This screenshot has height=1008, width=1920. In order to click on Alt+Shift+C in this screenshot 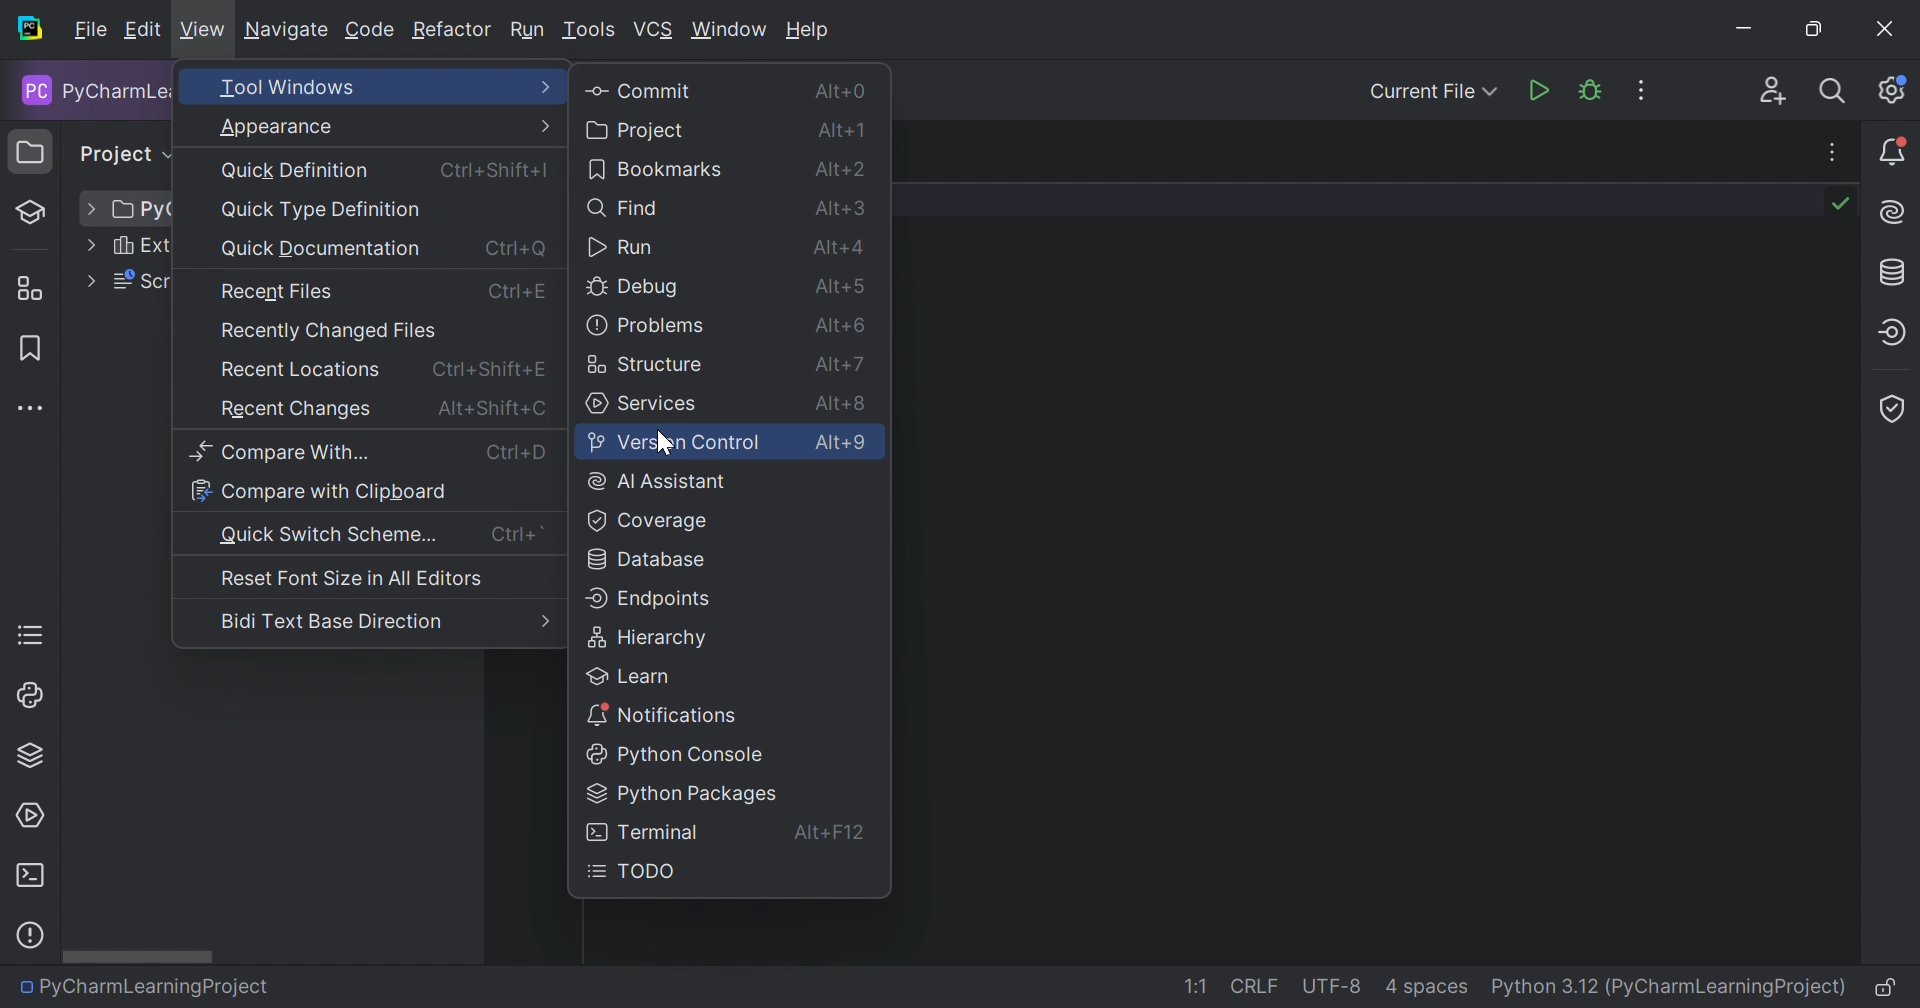, I will do `click(492, 409)`.